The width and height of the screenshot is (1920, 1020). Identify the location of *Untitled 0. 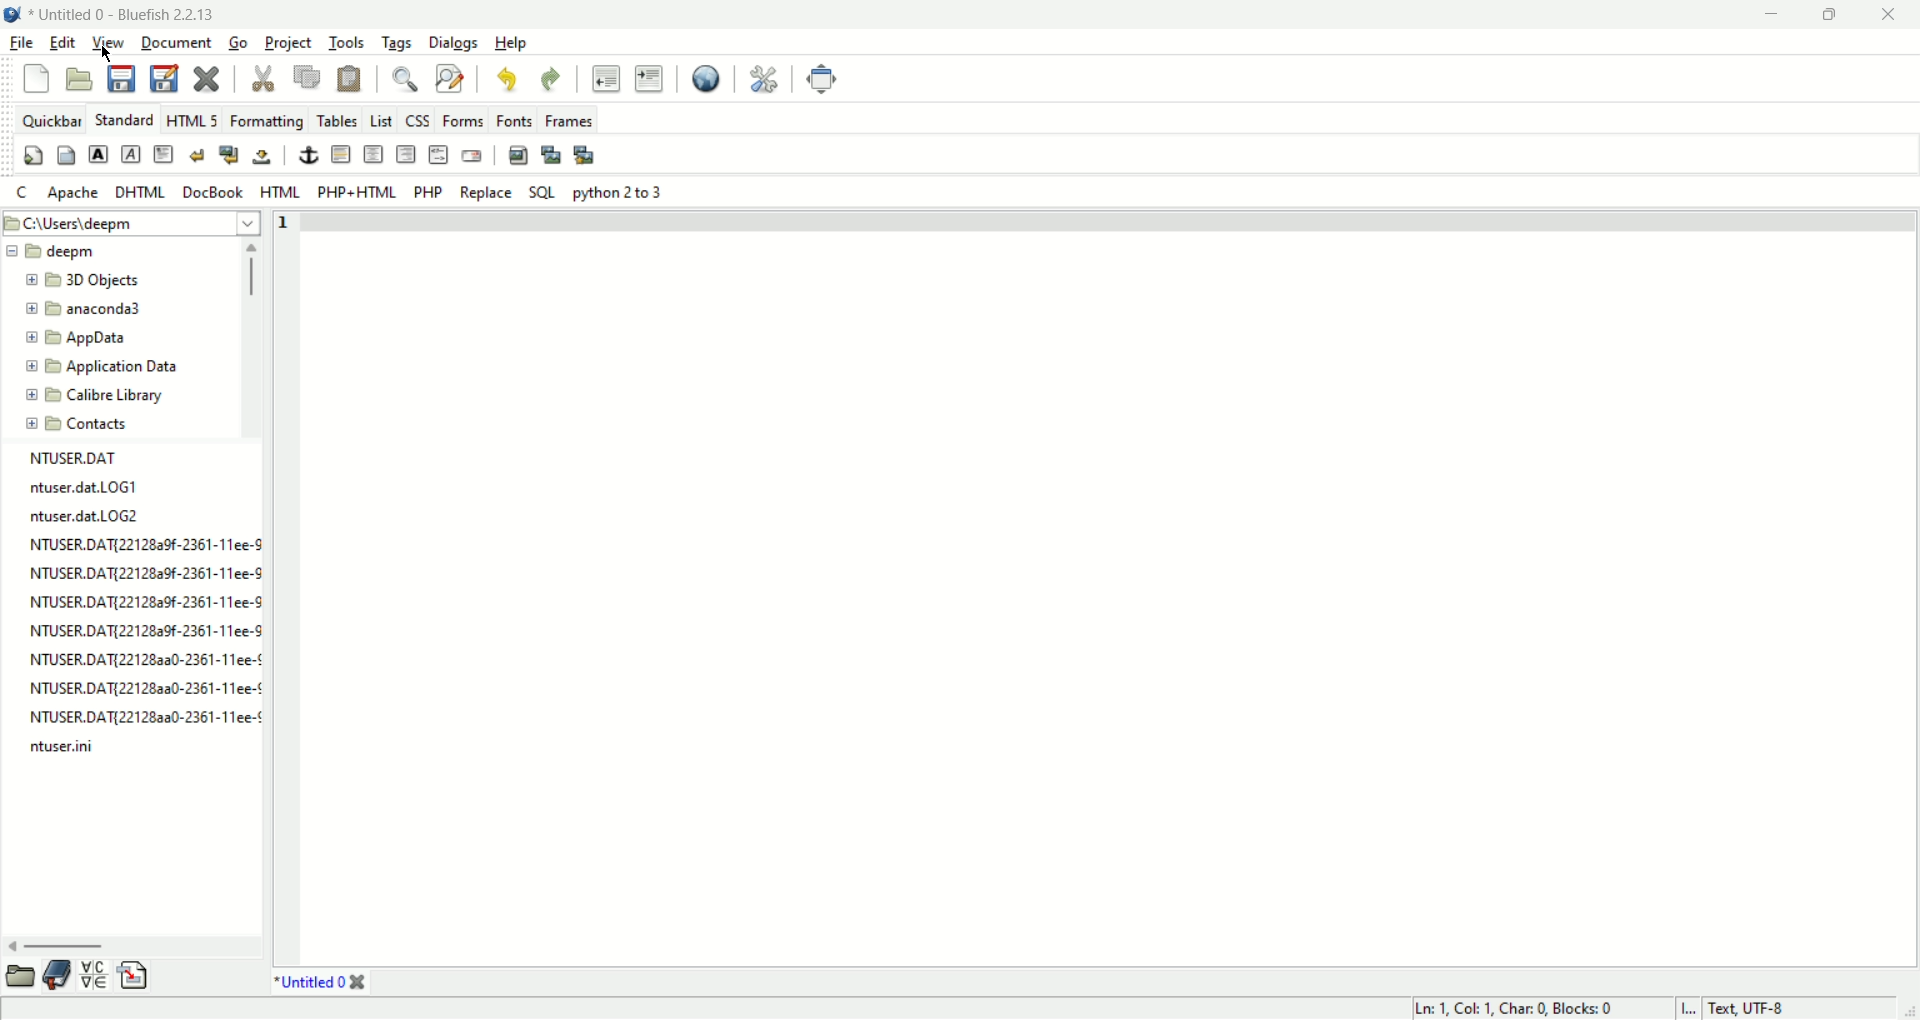
(310, 984).